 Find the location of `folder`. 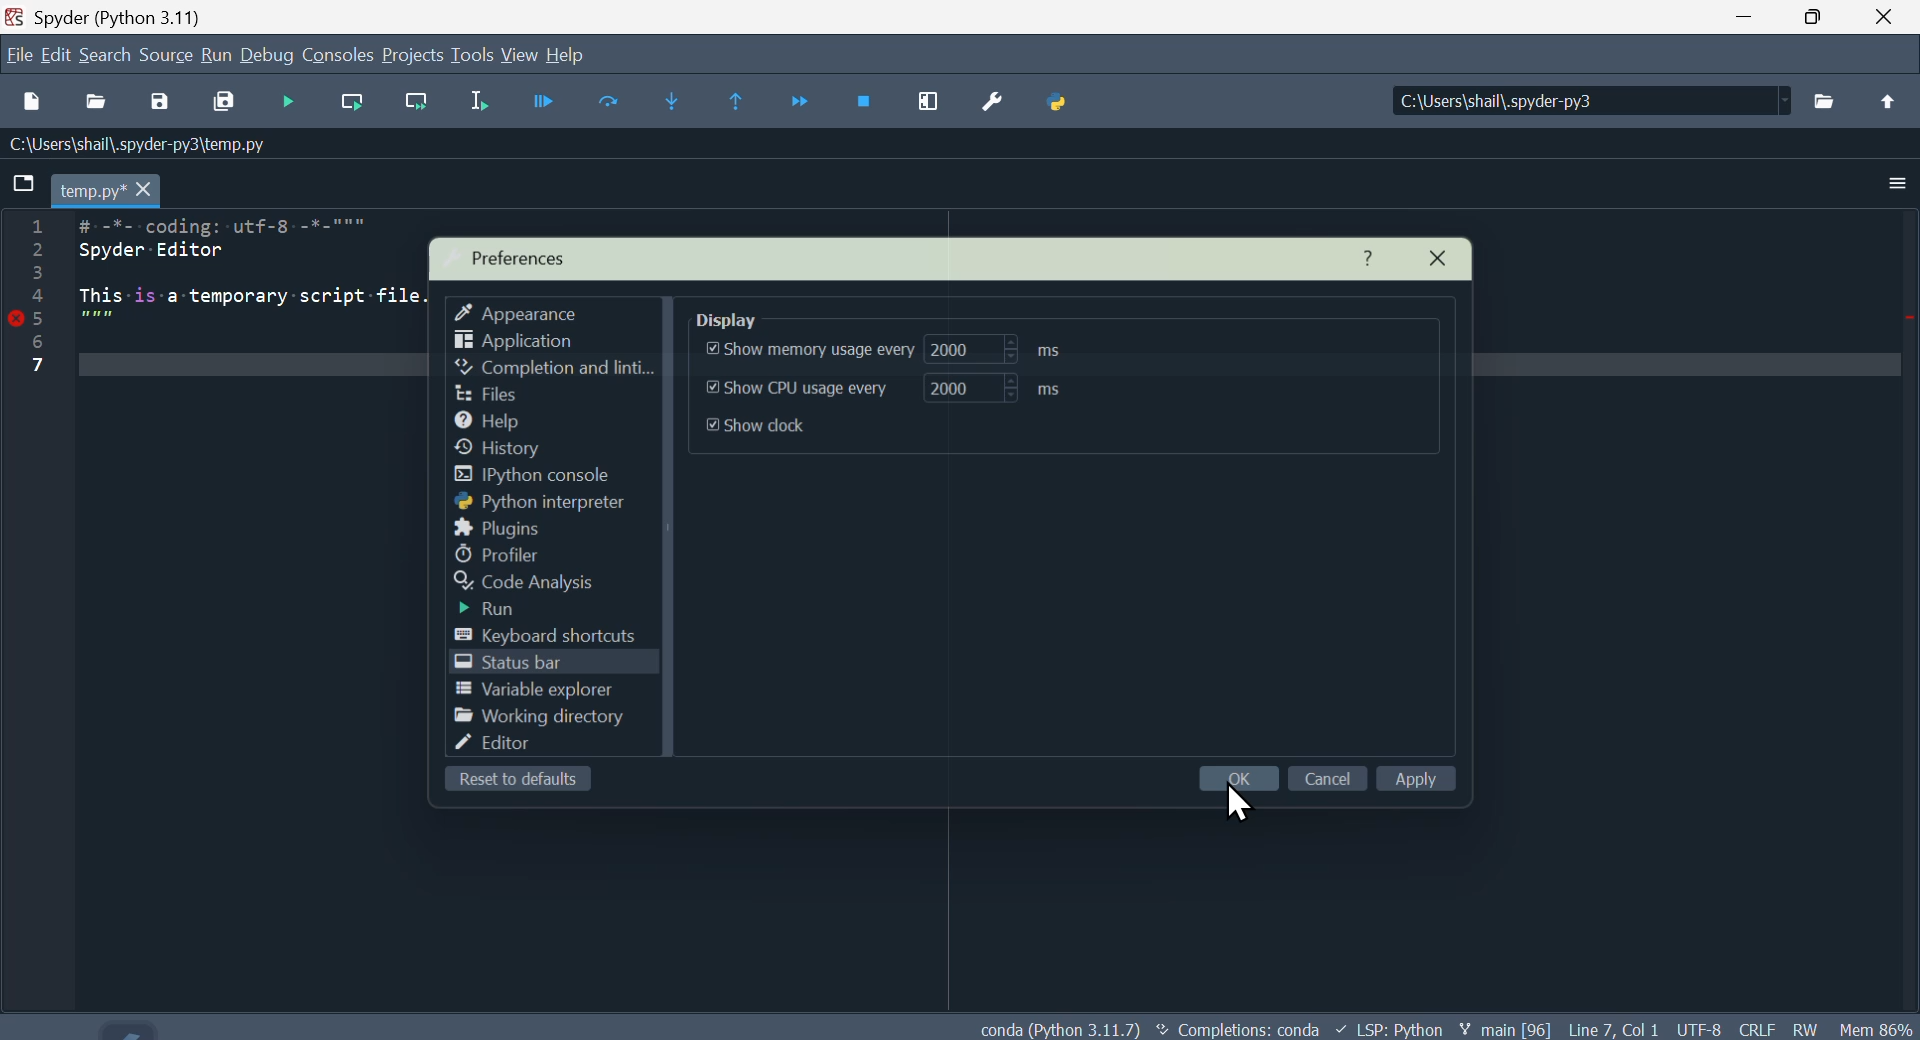

folder is located at coordinates (1830, 95).